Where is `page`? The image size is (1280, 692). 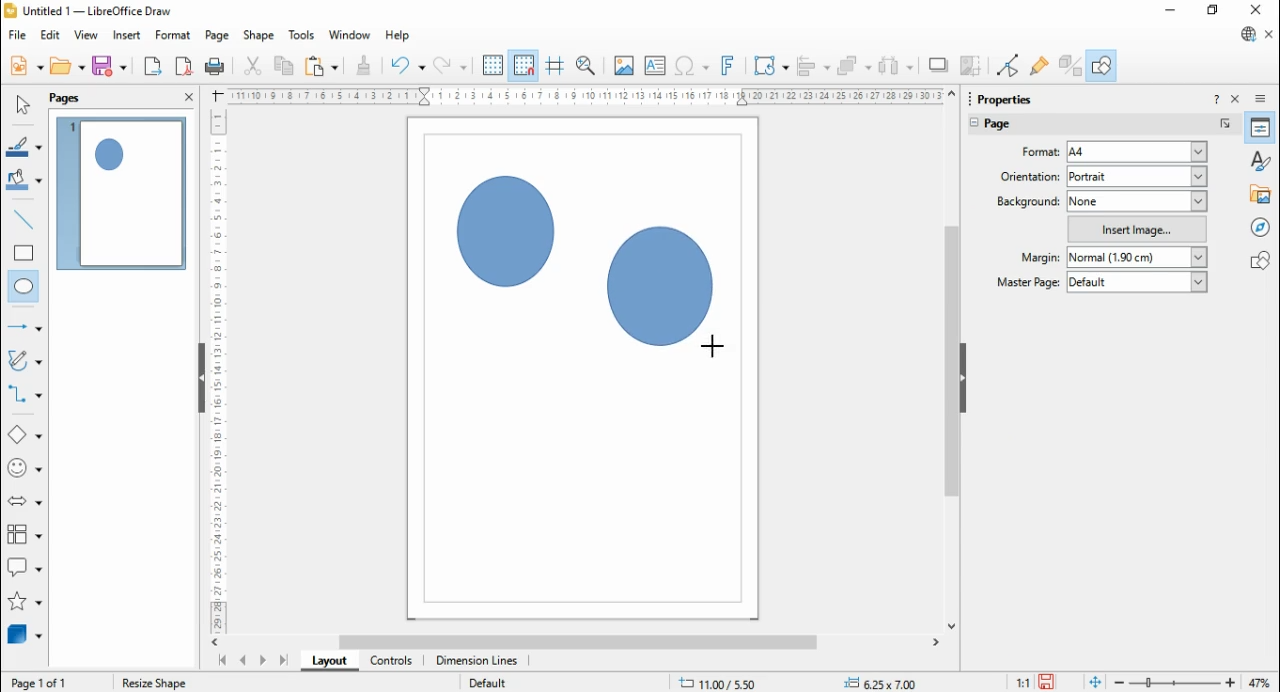
page is located at coordinates (218, 36).